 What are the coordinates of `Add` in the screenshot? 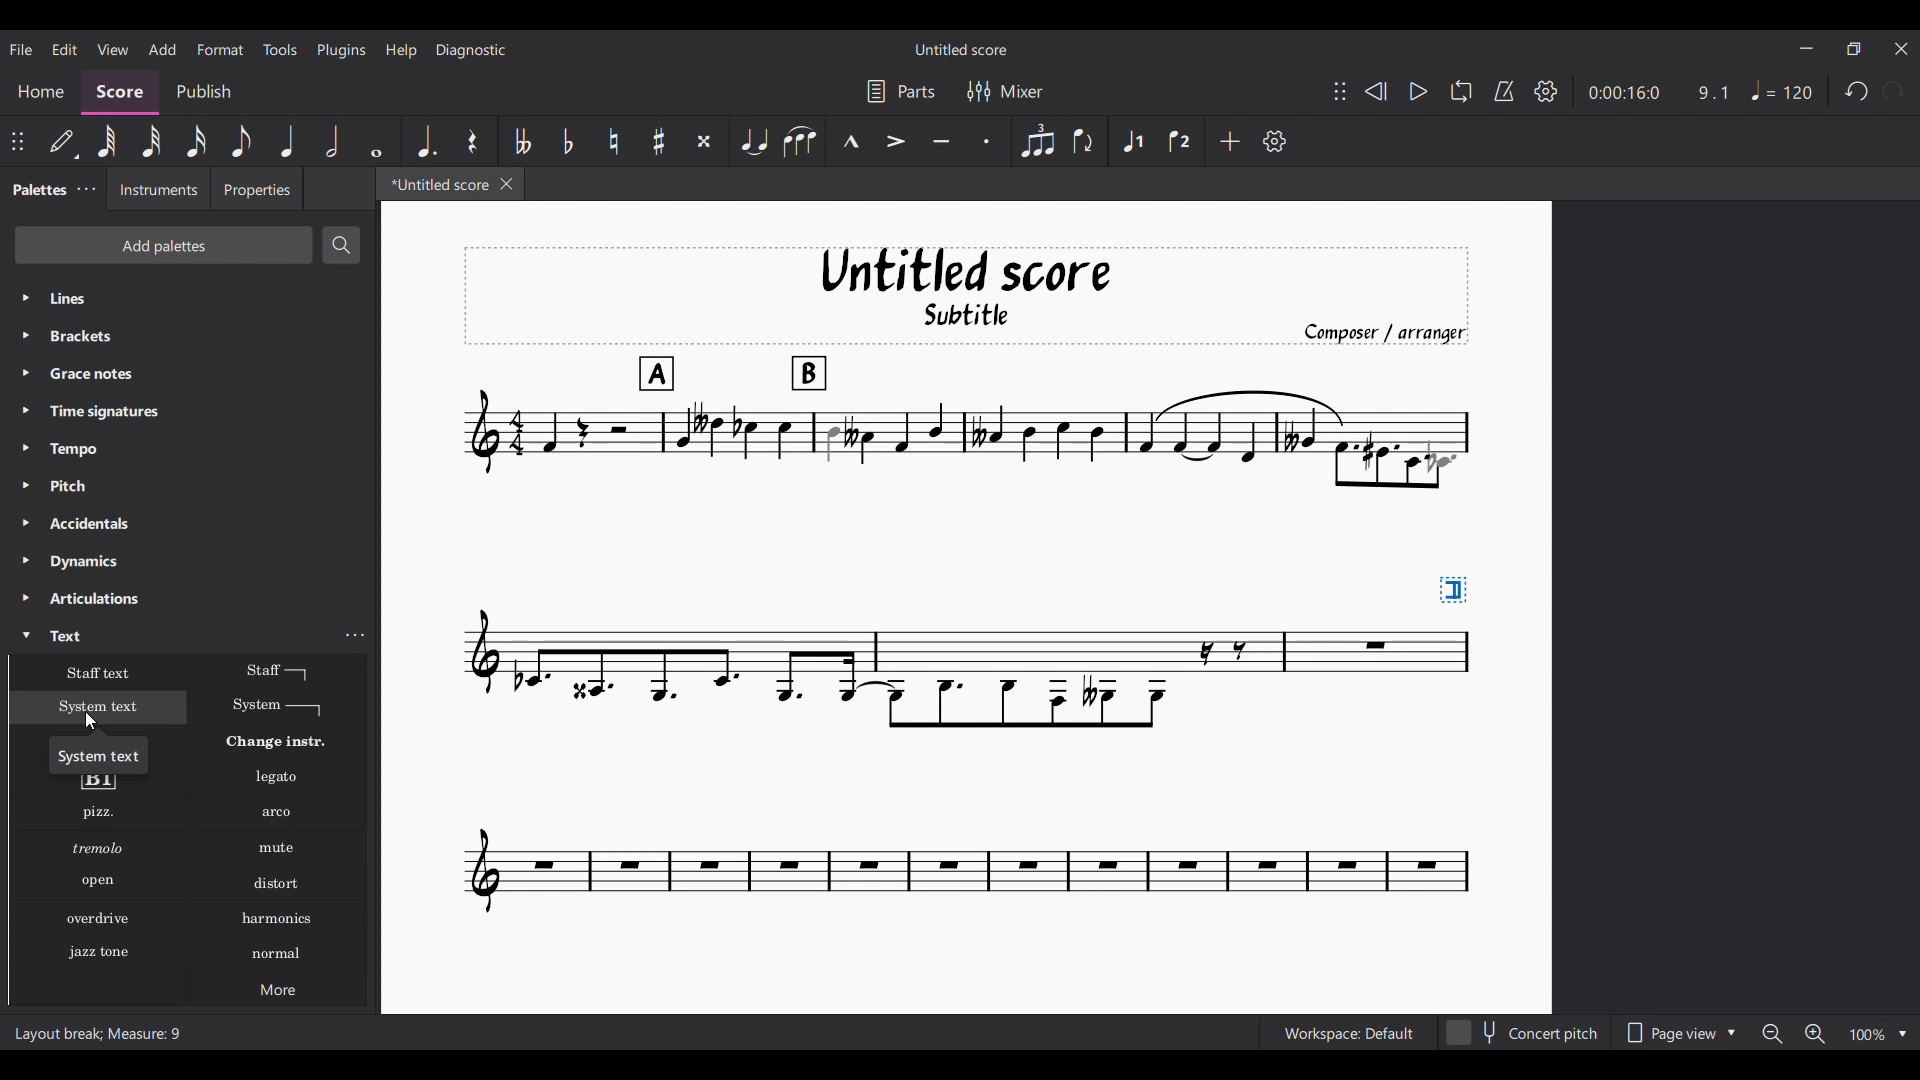 It's located at (1229, 141).